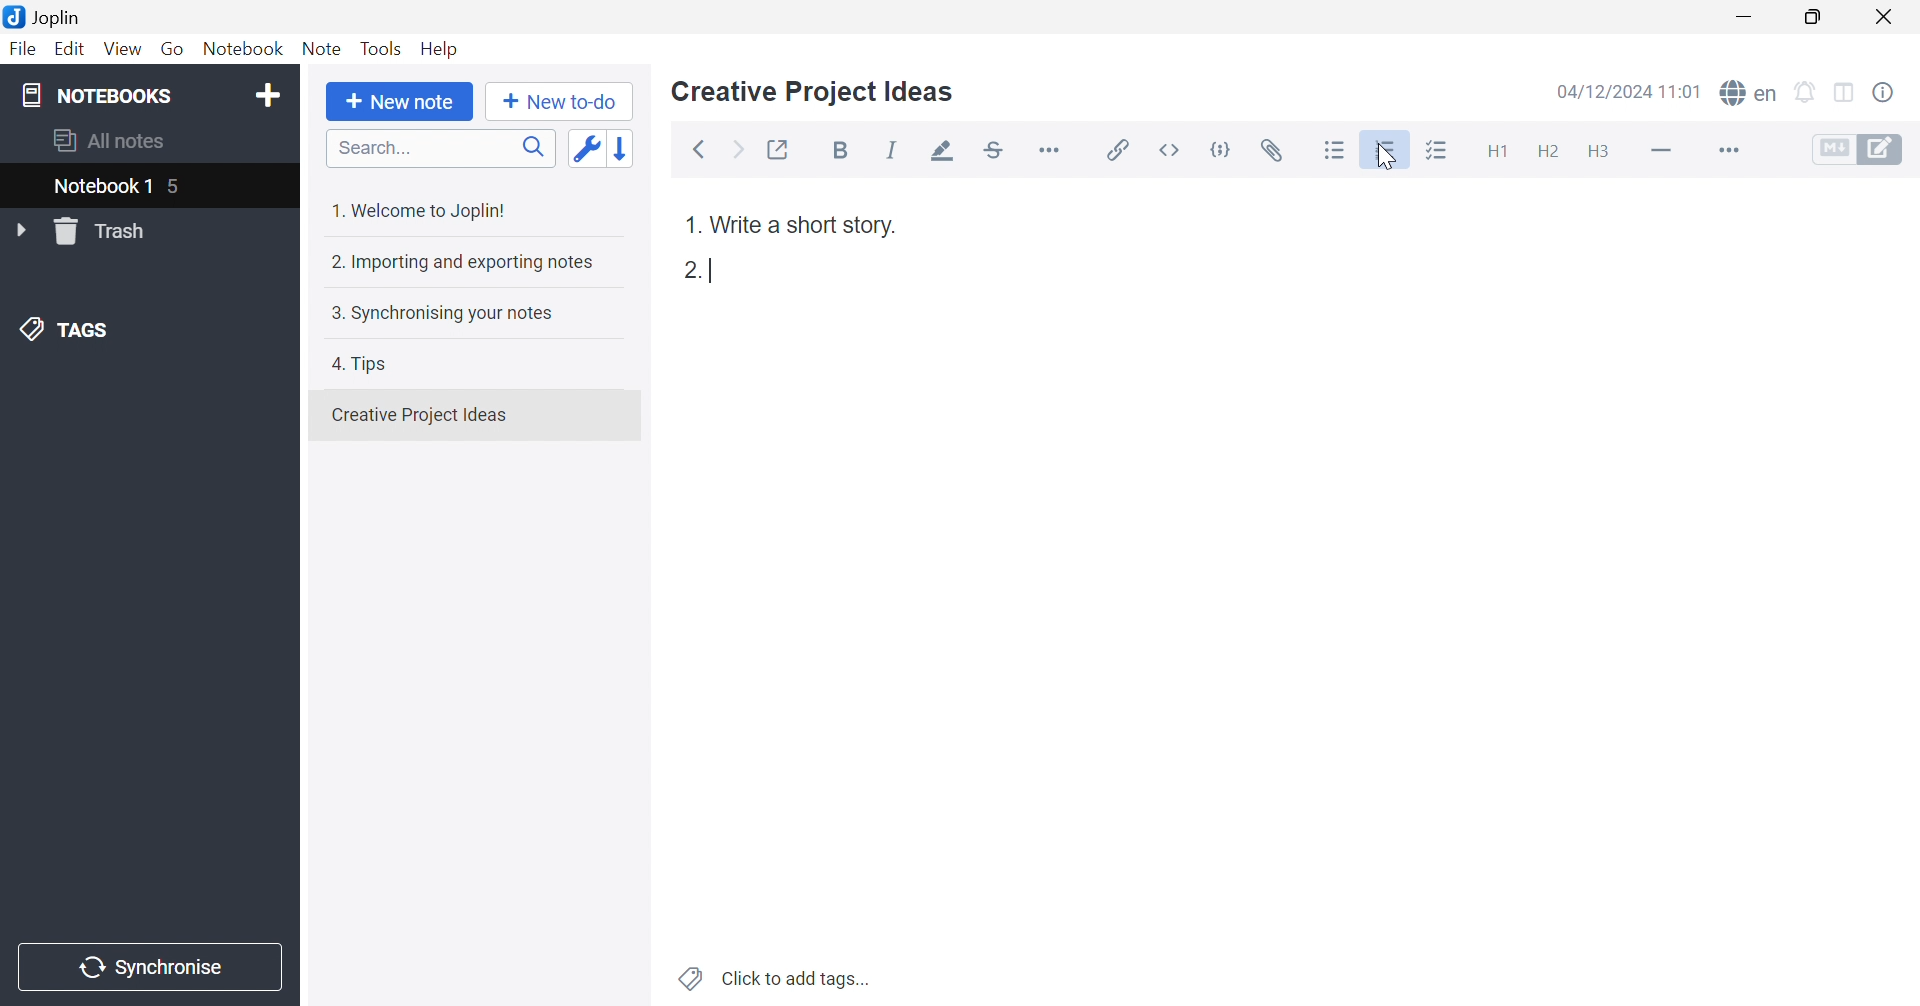  I want to click on Cursor, so click(1391, 157).